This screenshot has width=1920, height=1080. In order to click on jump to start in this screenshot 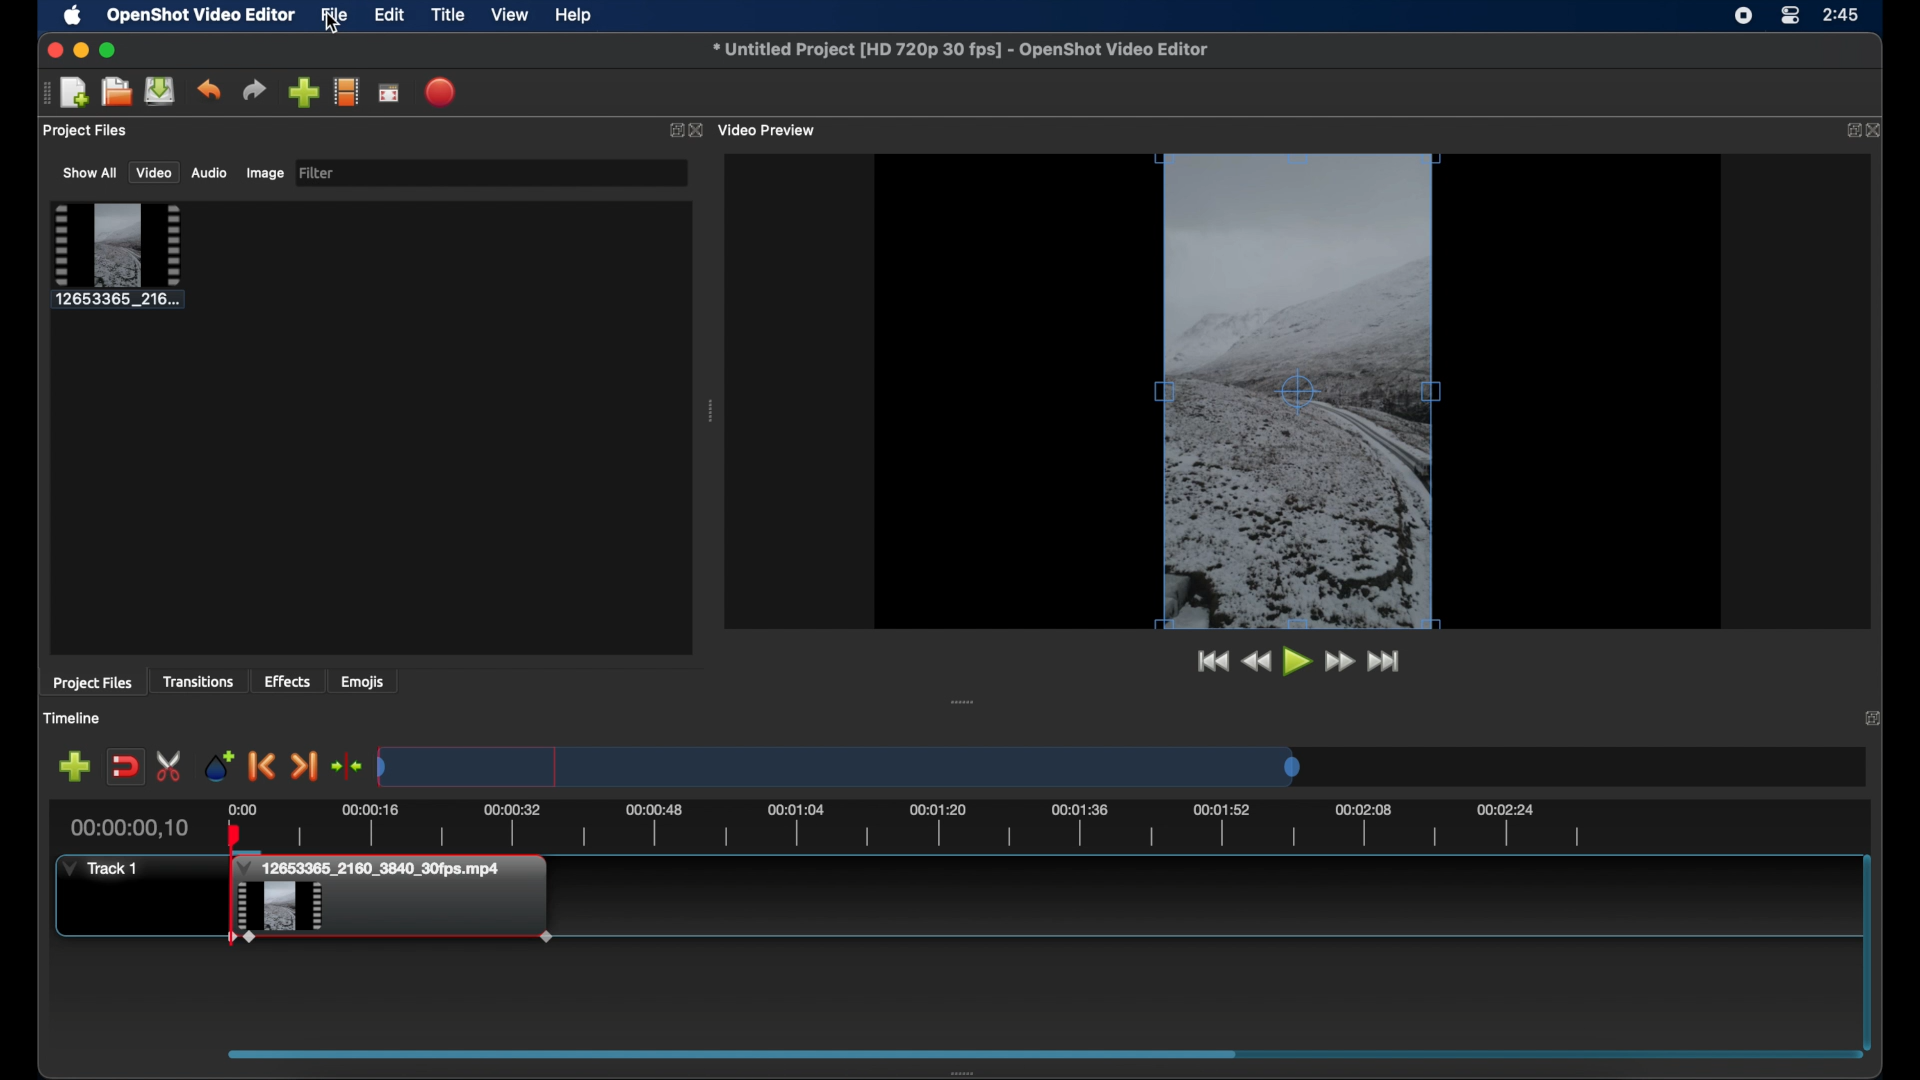, I will do `click(1210, 662)`.